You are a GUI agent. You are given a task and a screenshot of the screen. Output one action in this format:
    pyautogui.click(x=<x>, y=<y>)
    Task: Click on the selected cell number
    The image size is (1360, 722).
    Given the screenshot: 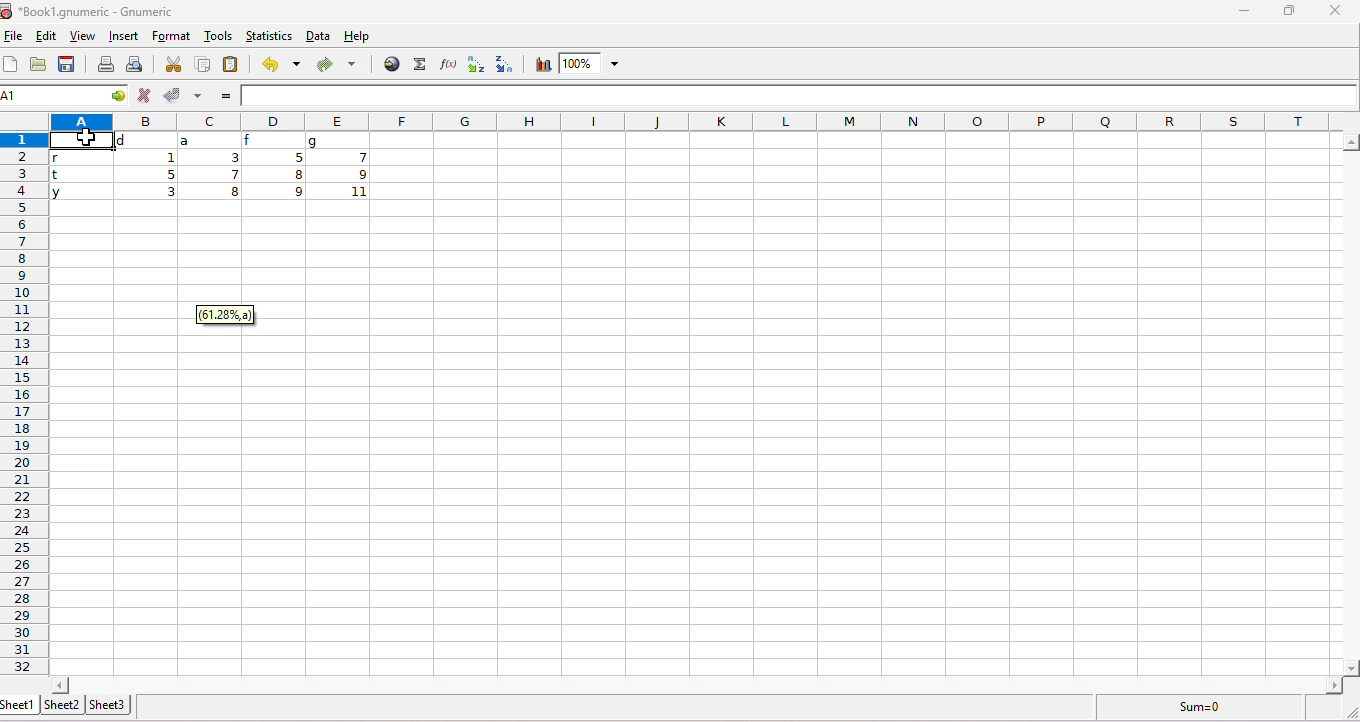 What is the action you would take?
    pyautogui.click(x=14, y=96)
    